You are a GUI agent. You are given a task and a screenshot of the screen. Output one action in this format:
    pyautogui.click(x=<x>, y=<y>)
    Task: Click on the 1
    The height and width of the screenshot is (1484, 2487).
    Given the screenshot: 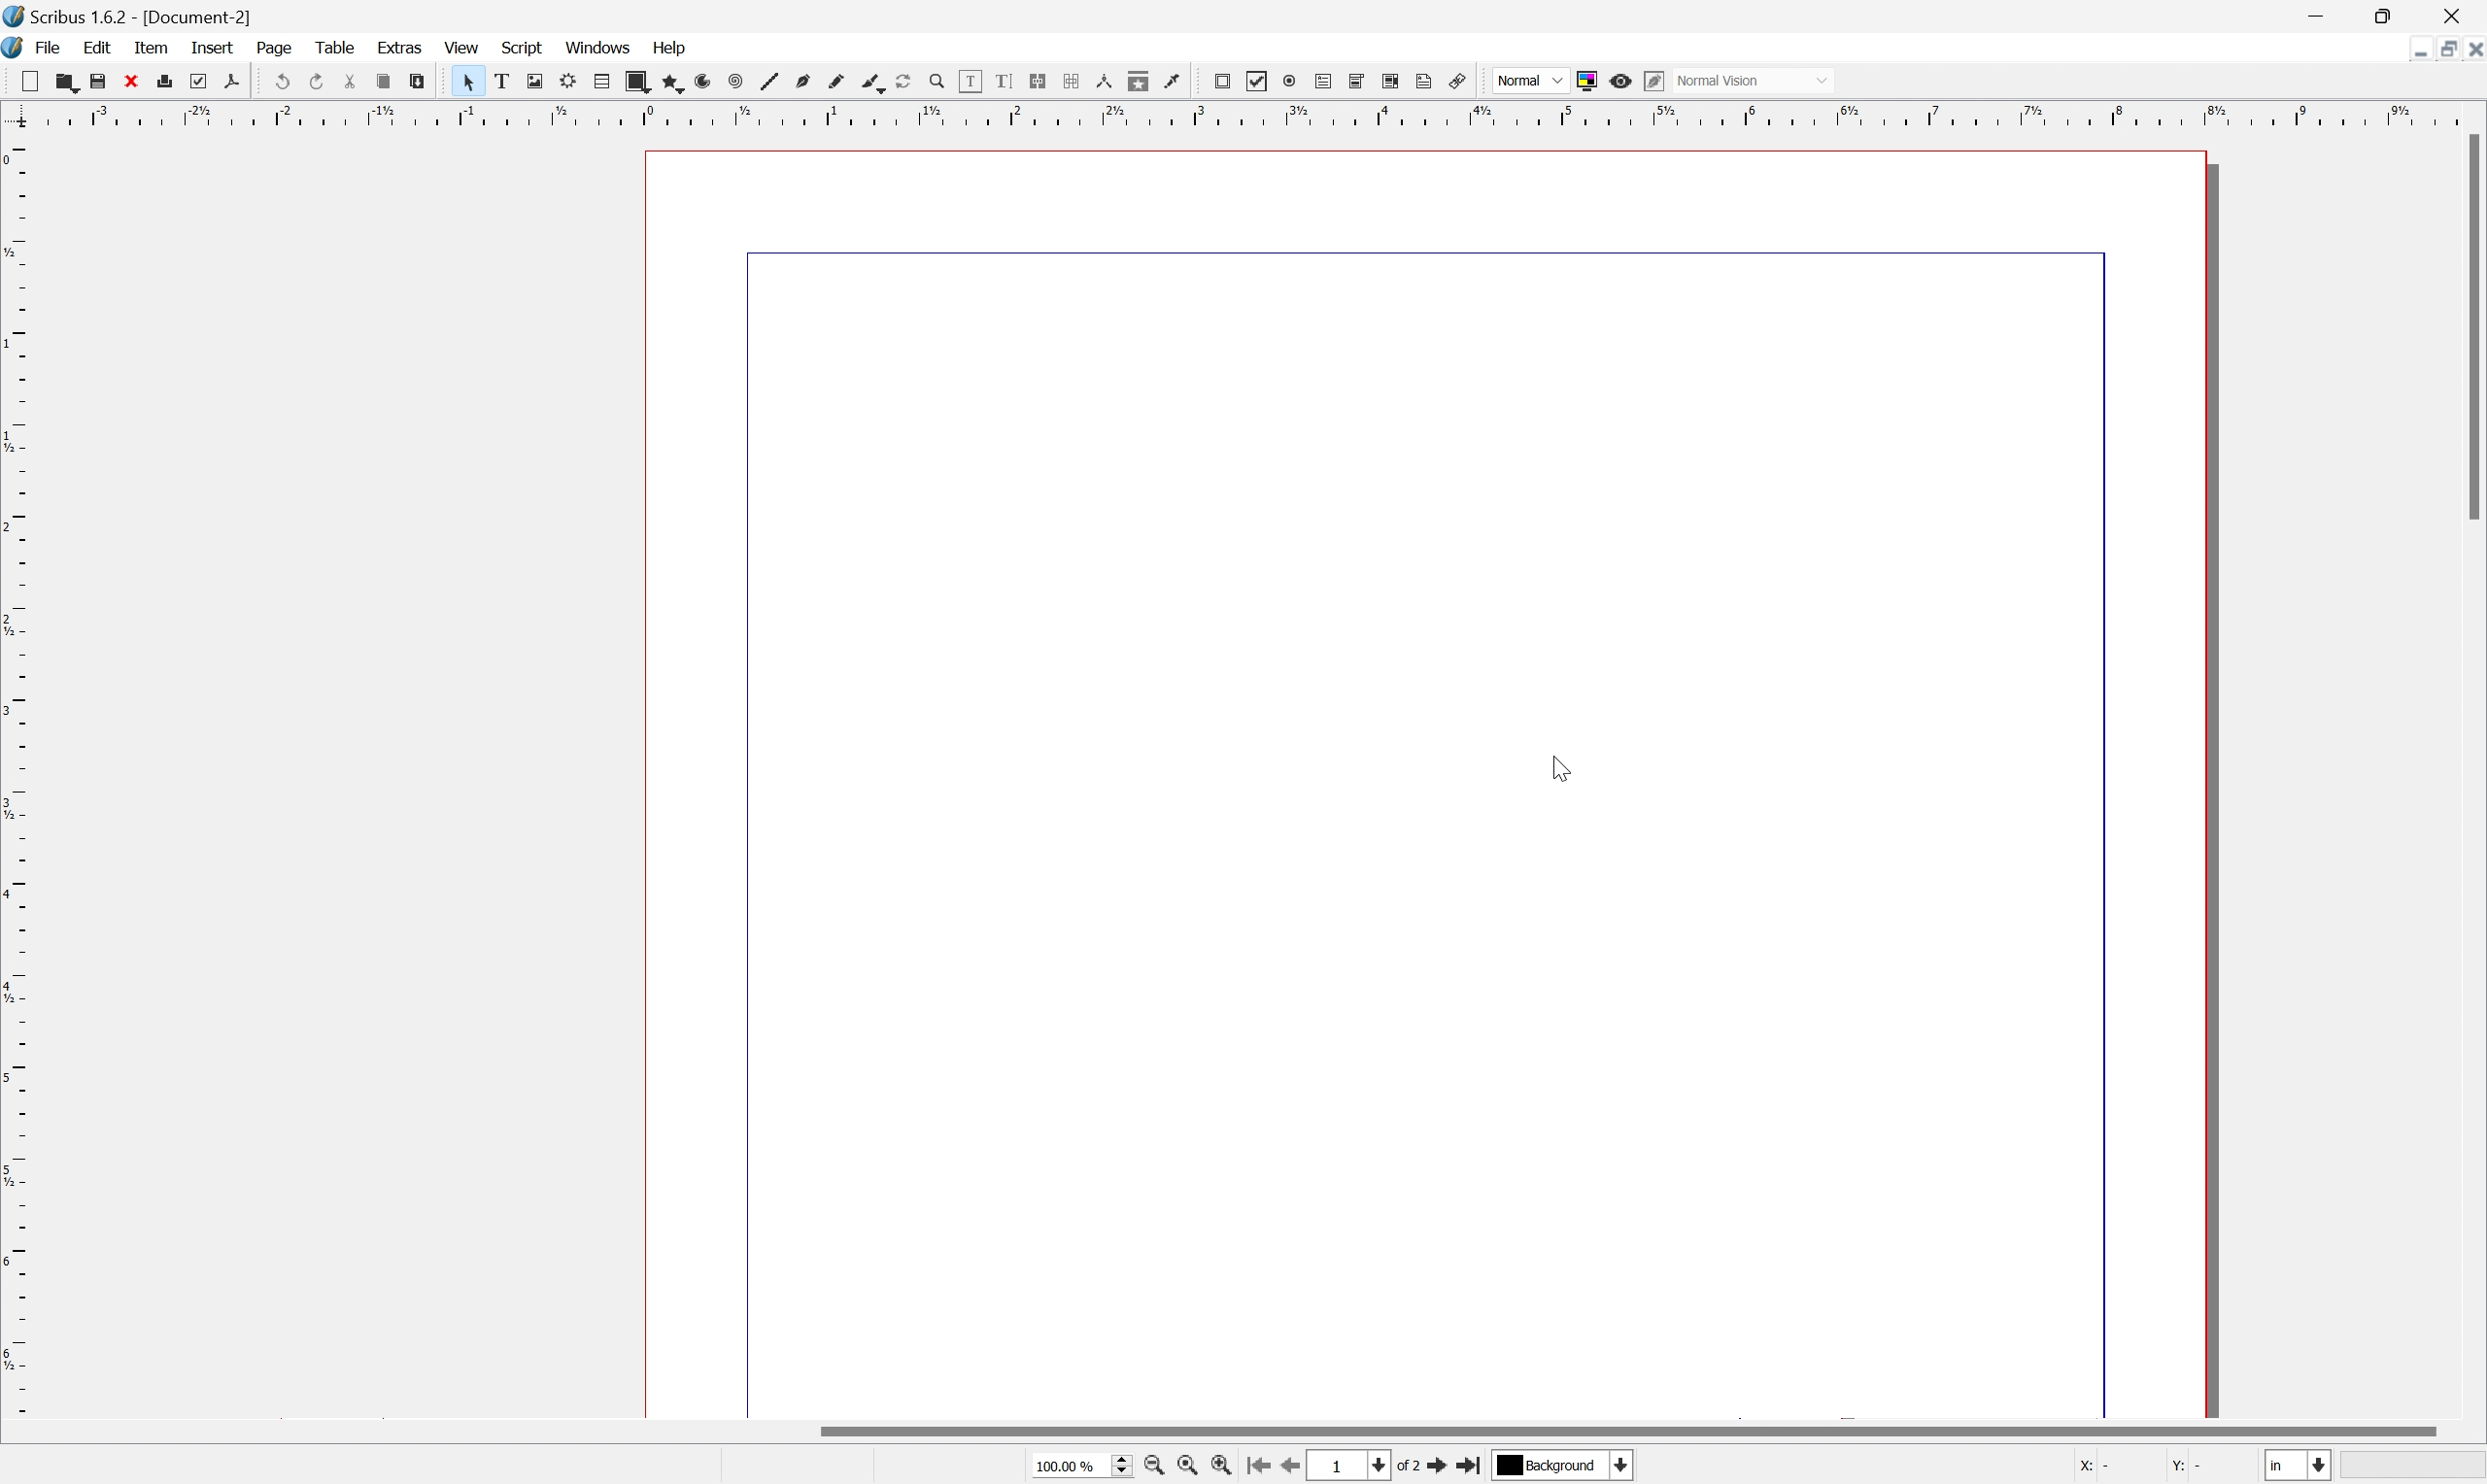 What is the action you would take?
    pyautogui.click(x=1351, y=1465)
    